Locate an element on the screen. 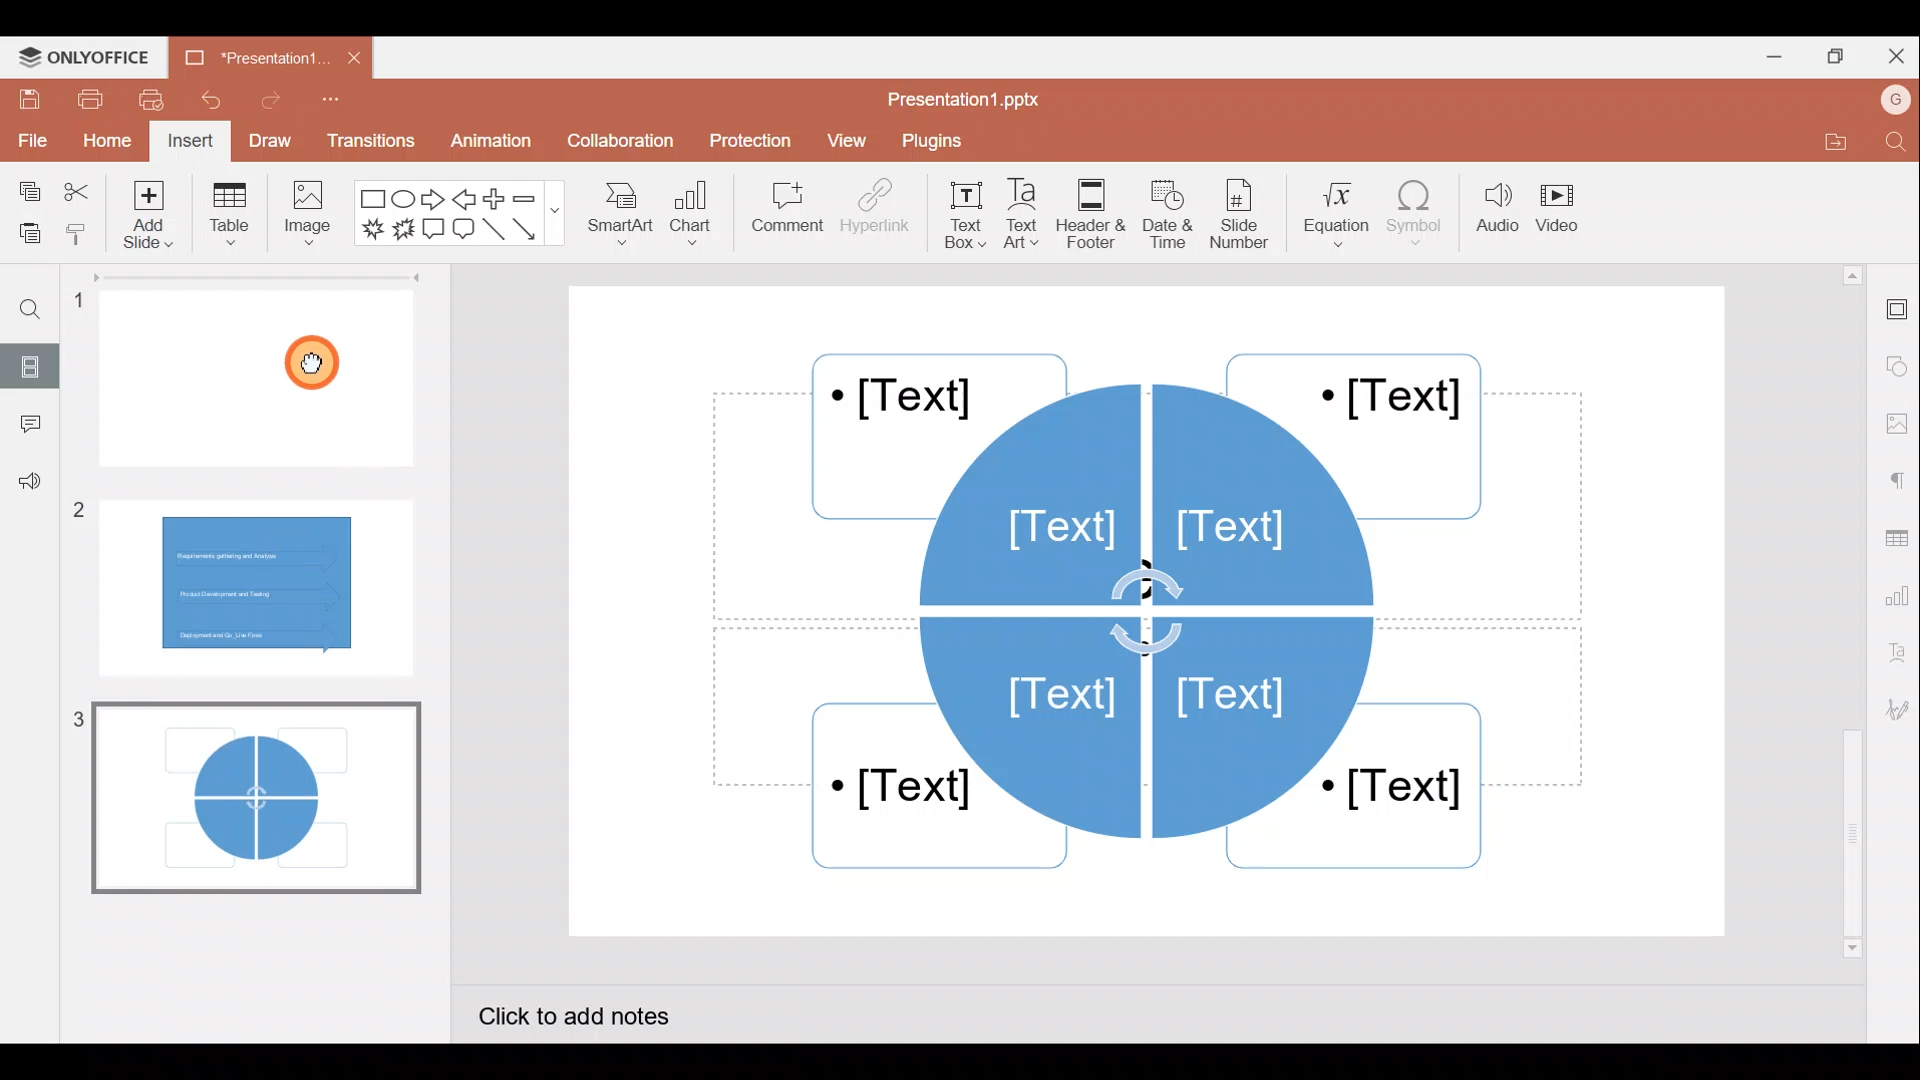 The width and height of the screenshot is (1920, 1080). Copy style is located at coordinates (78, 233).